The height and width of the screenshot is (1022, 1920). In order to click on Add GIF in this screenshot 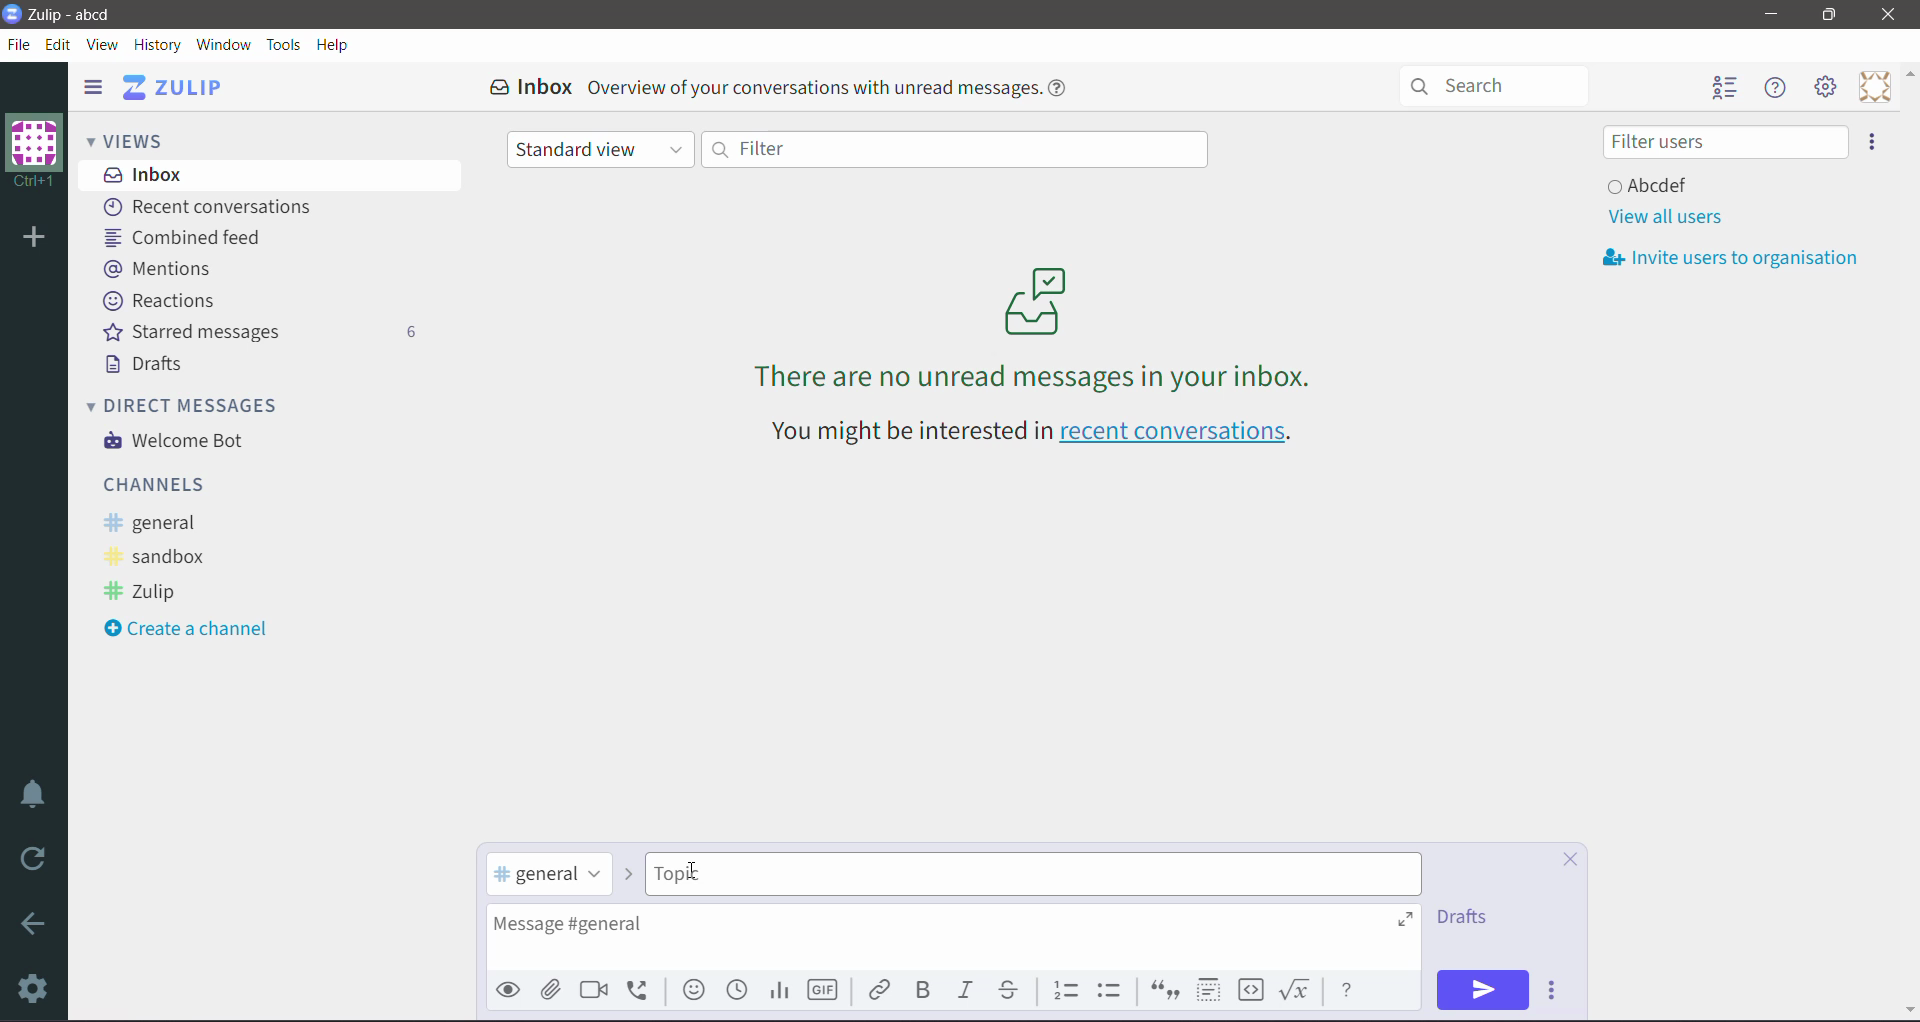, I will do `click(821, 991)`.